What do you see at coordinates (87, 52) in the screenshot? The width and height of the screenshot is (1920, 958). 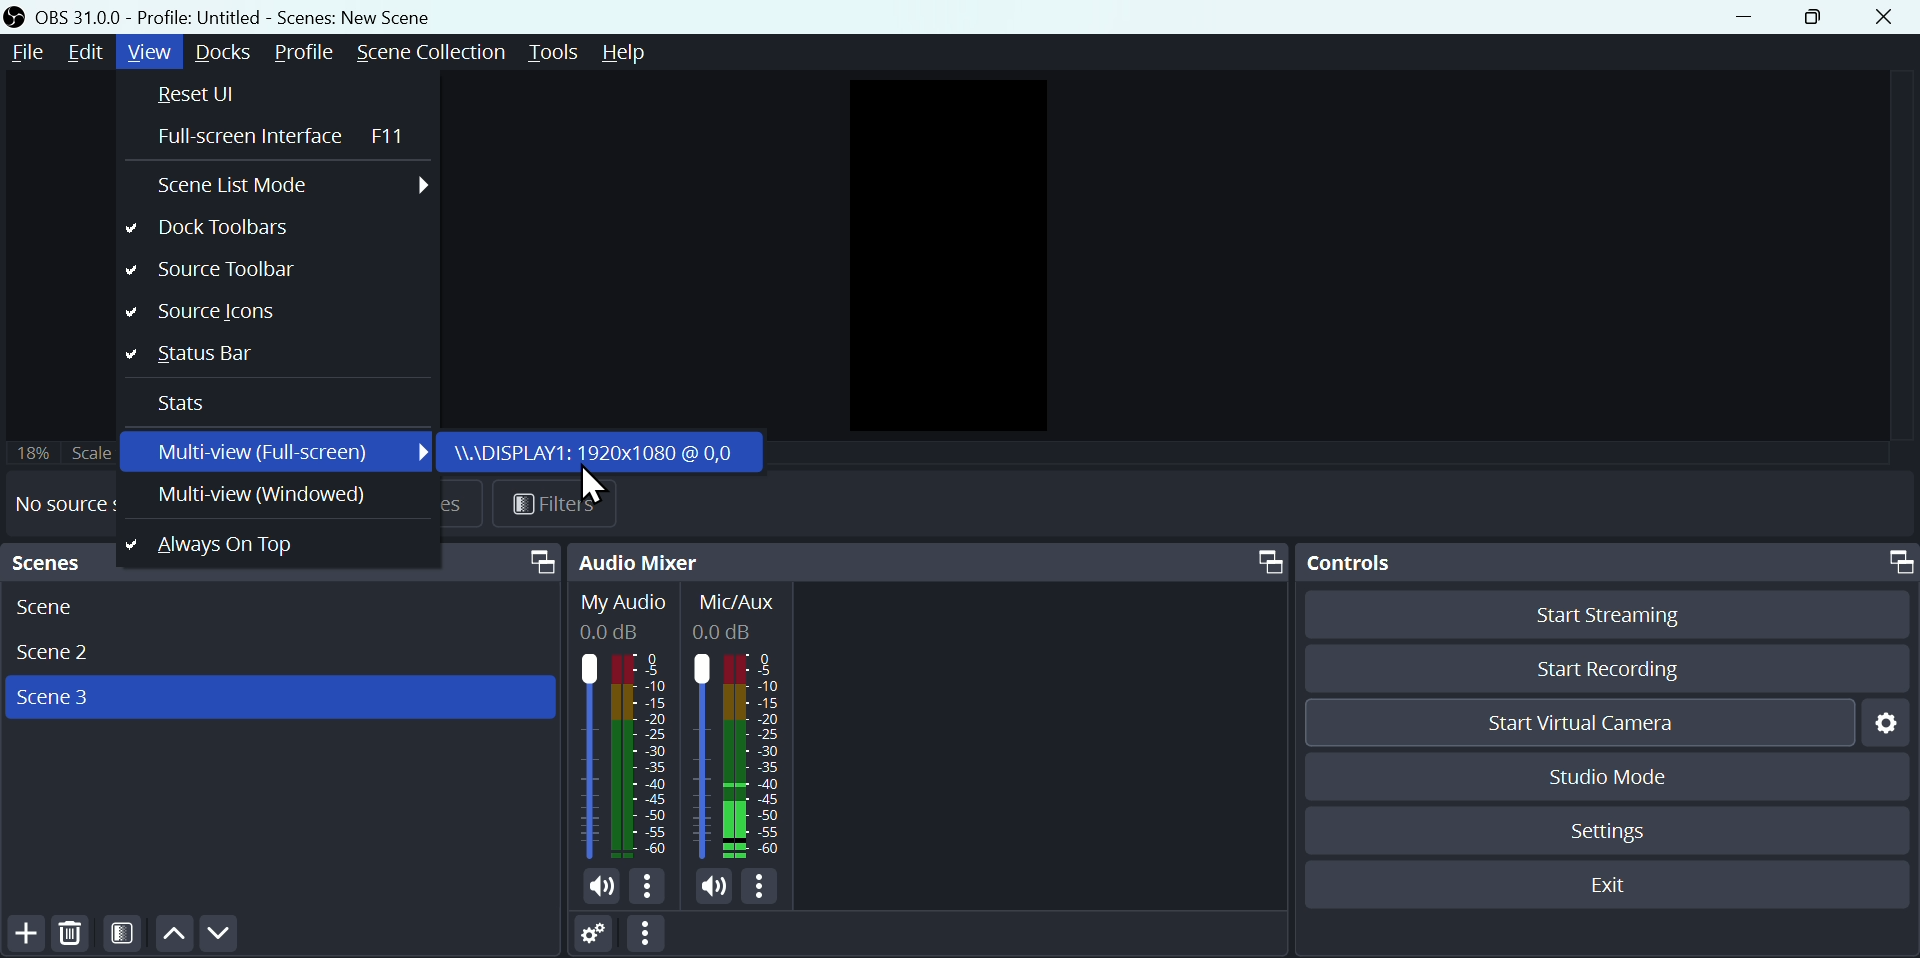 I see `Edit` at bounding box center [87, 52].